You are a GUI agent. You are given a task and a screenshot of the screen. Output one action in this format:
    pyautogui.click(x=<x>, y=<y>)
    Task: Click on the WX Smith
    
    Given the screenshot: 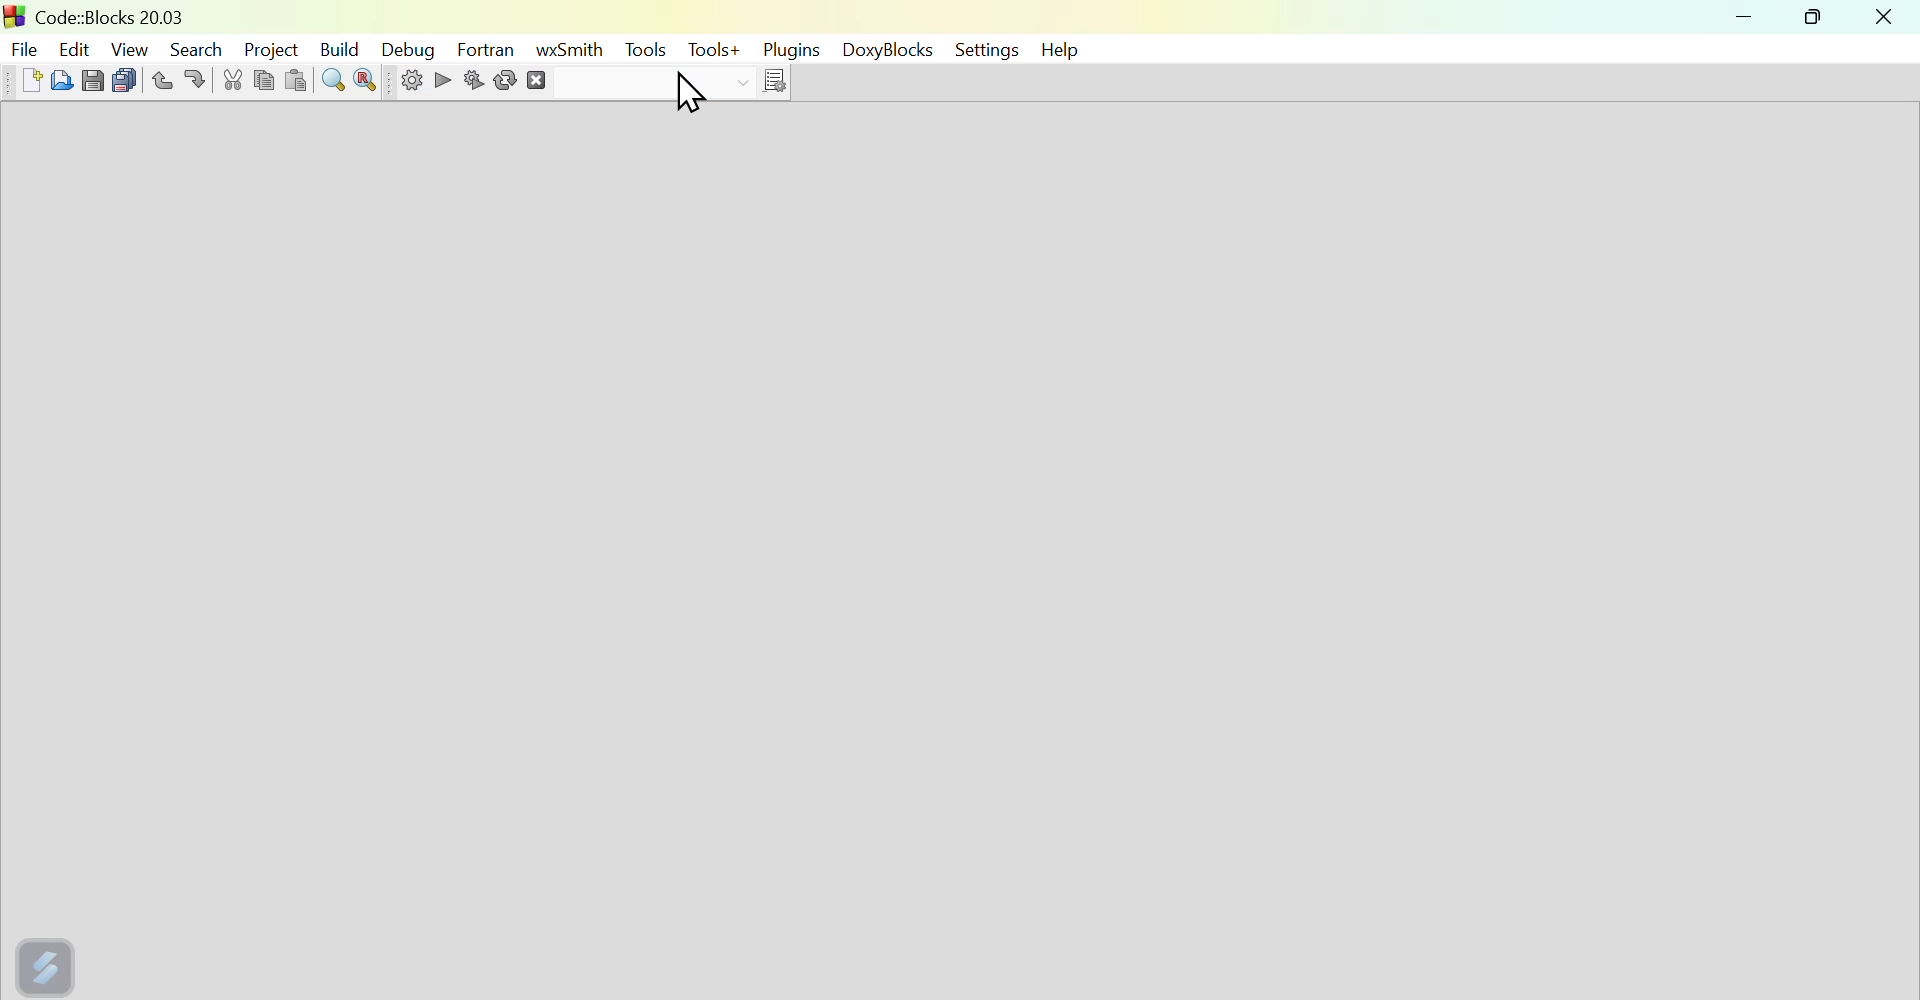 What is the action you would take?
    pyautogui.click(x=570, y=49)
    